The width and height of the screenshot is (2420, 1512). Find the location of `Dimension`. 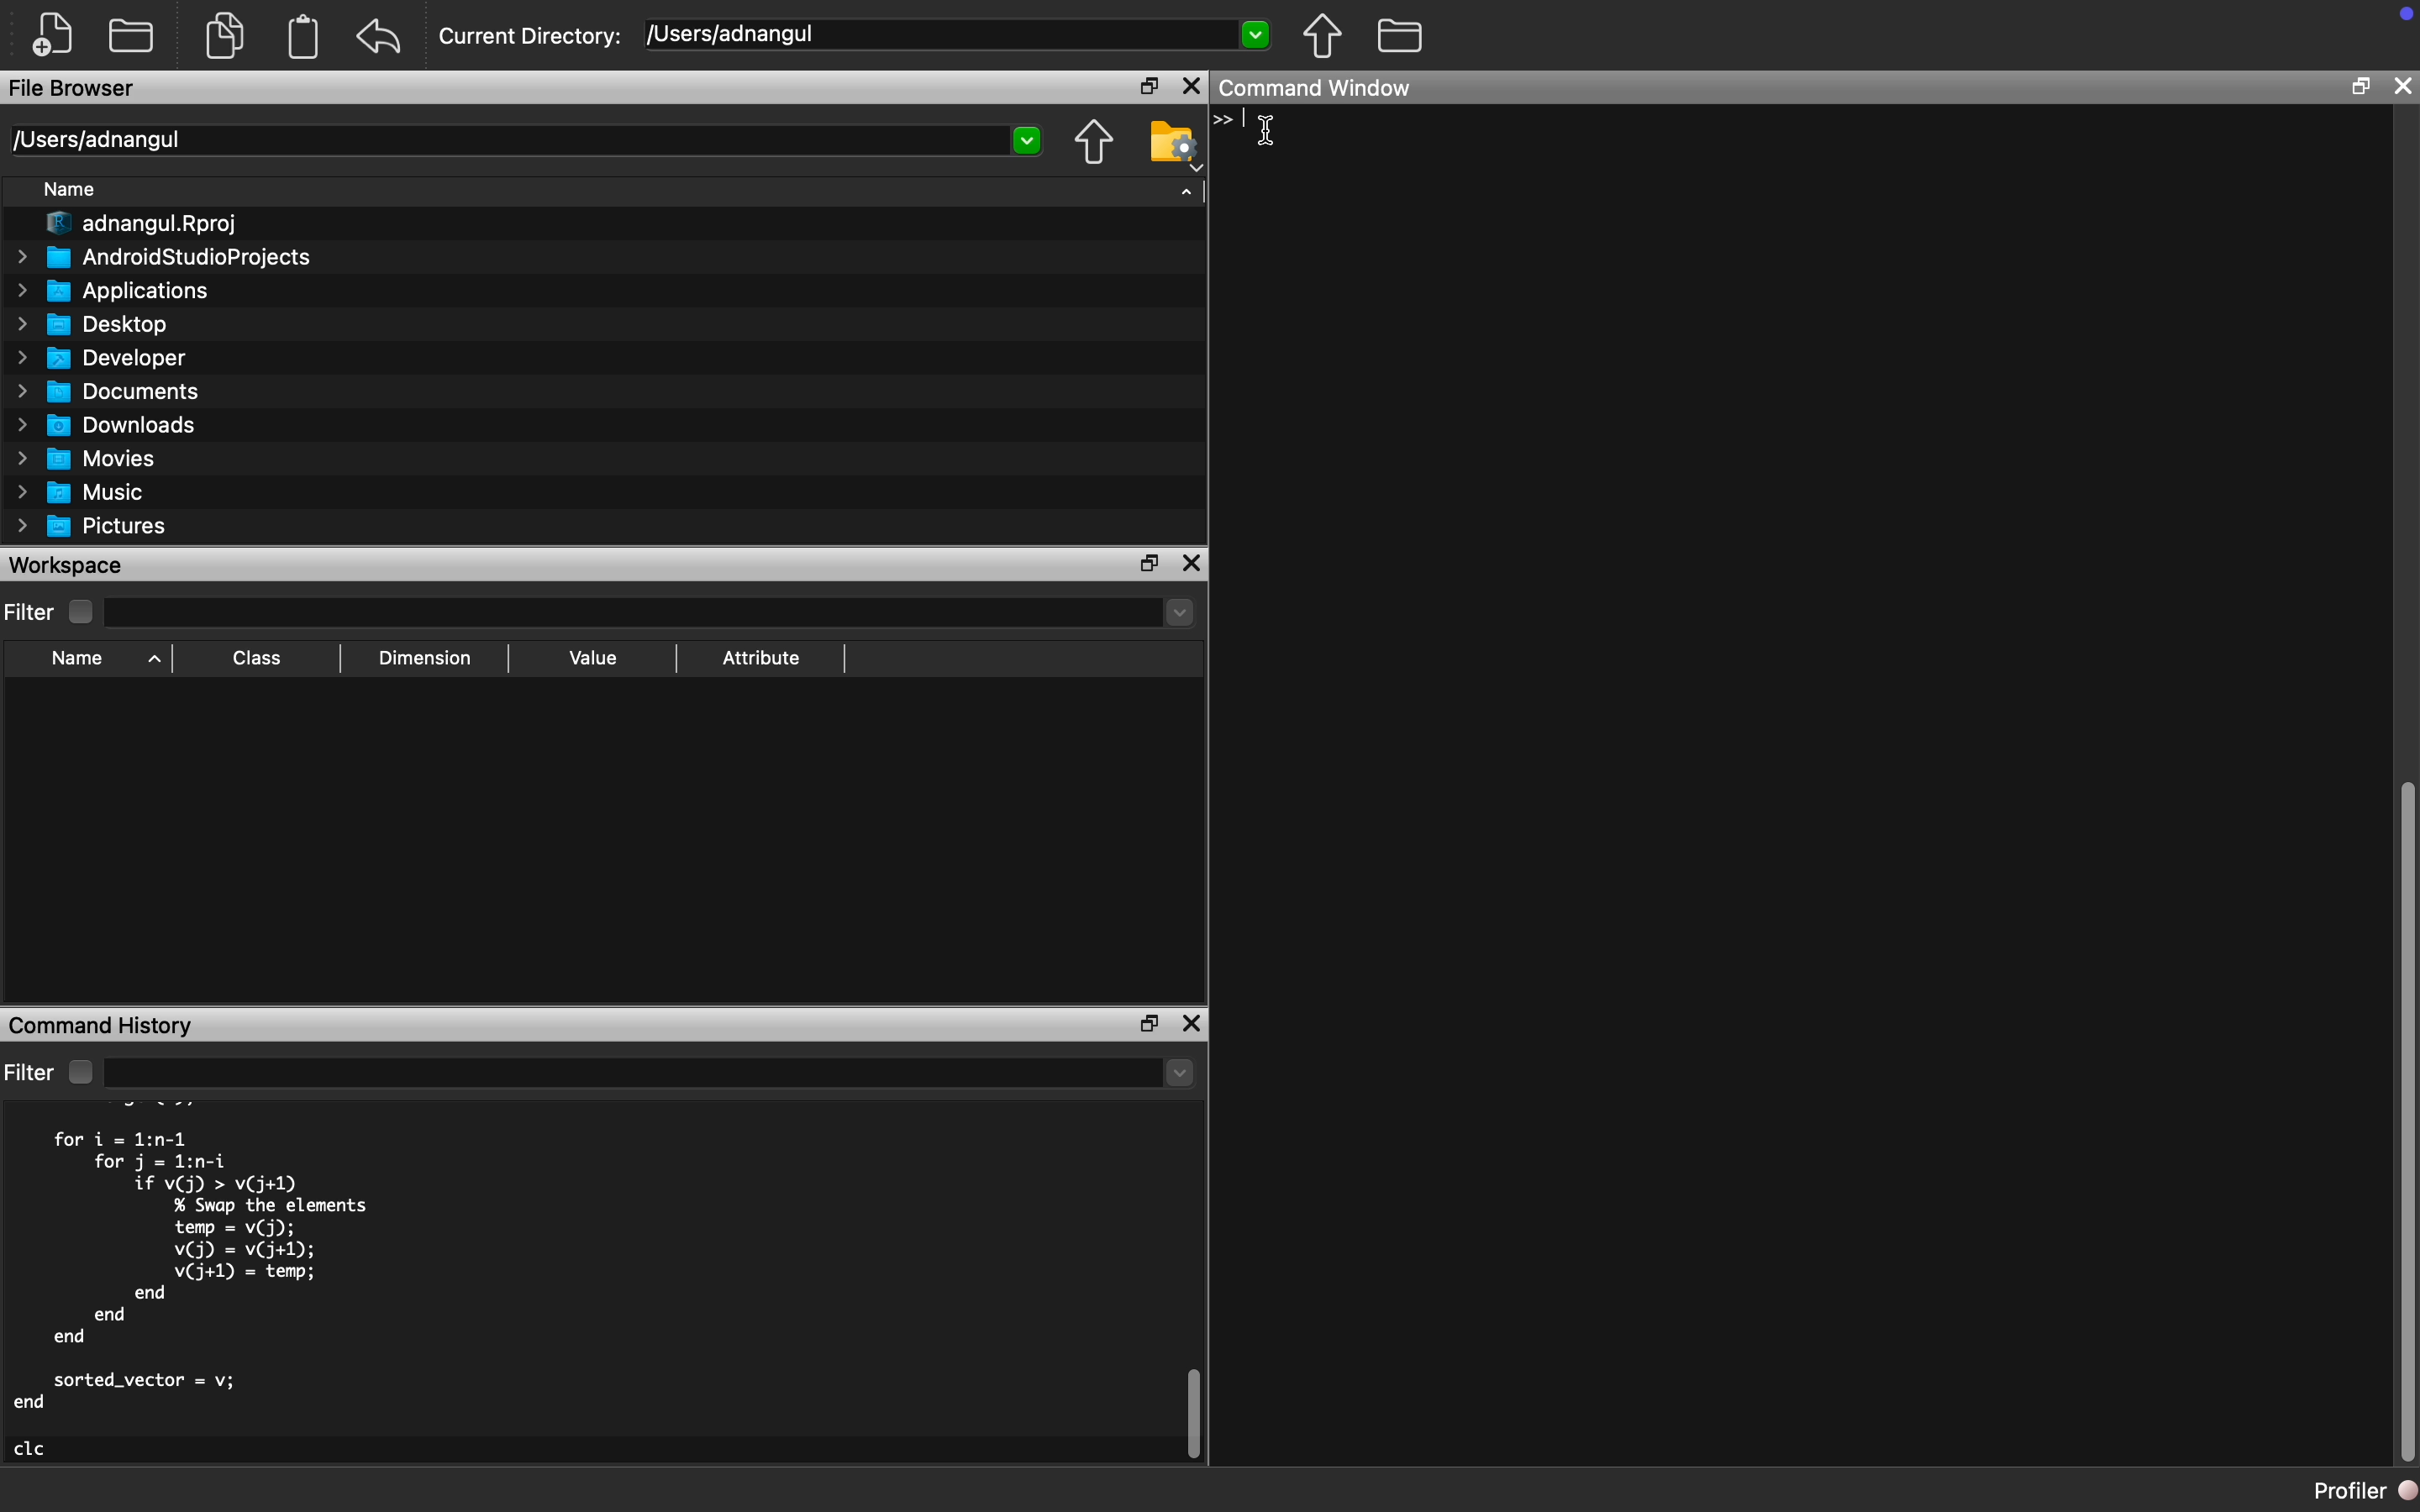

Dimension is located at coordinates (422, 658).